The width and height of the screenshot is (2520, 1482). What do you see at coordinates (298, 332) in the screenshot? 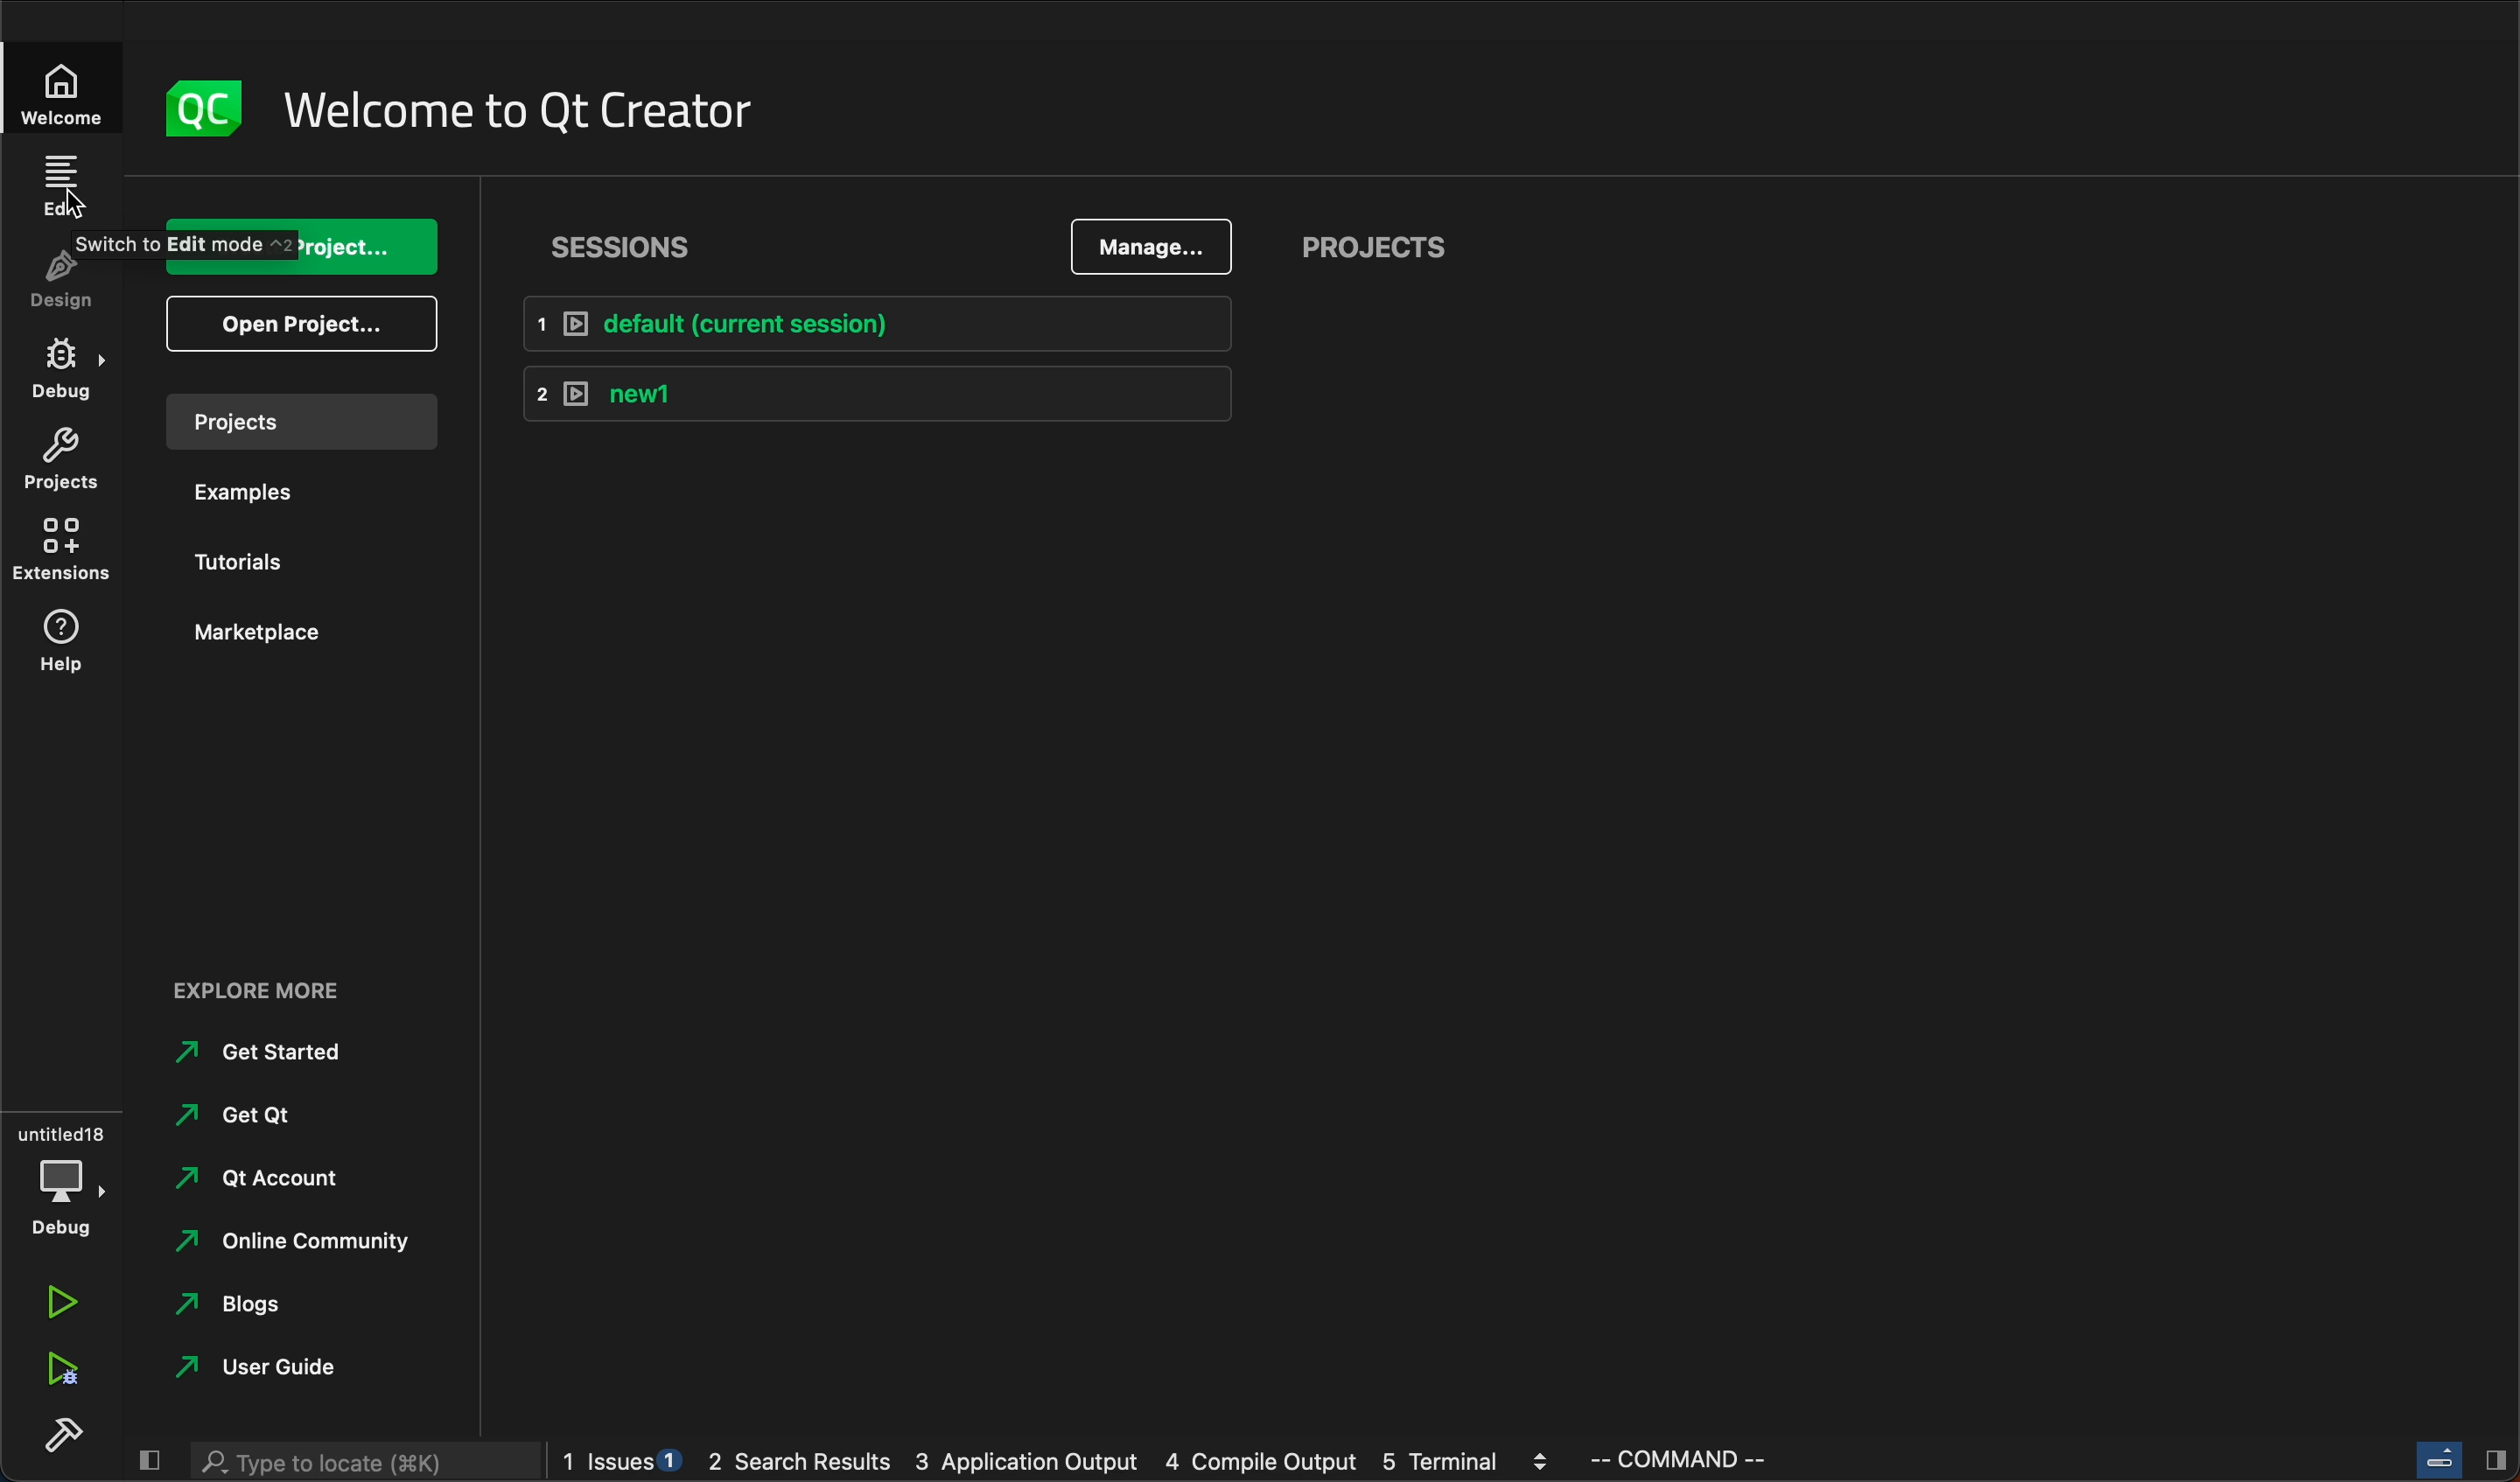
I see `open` at bounding box center [298, 332].